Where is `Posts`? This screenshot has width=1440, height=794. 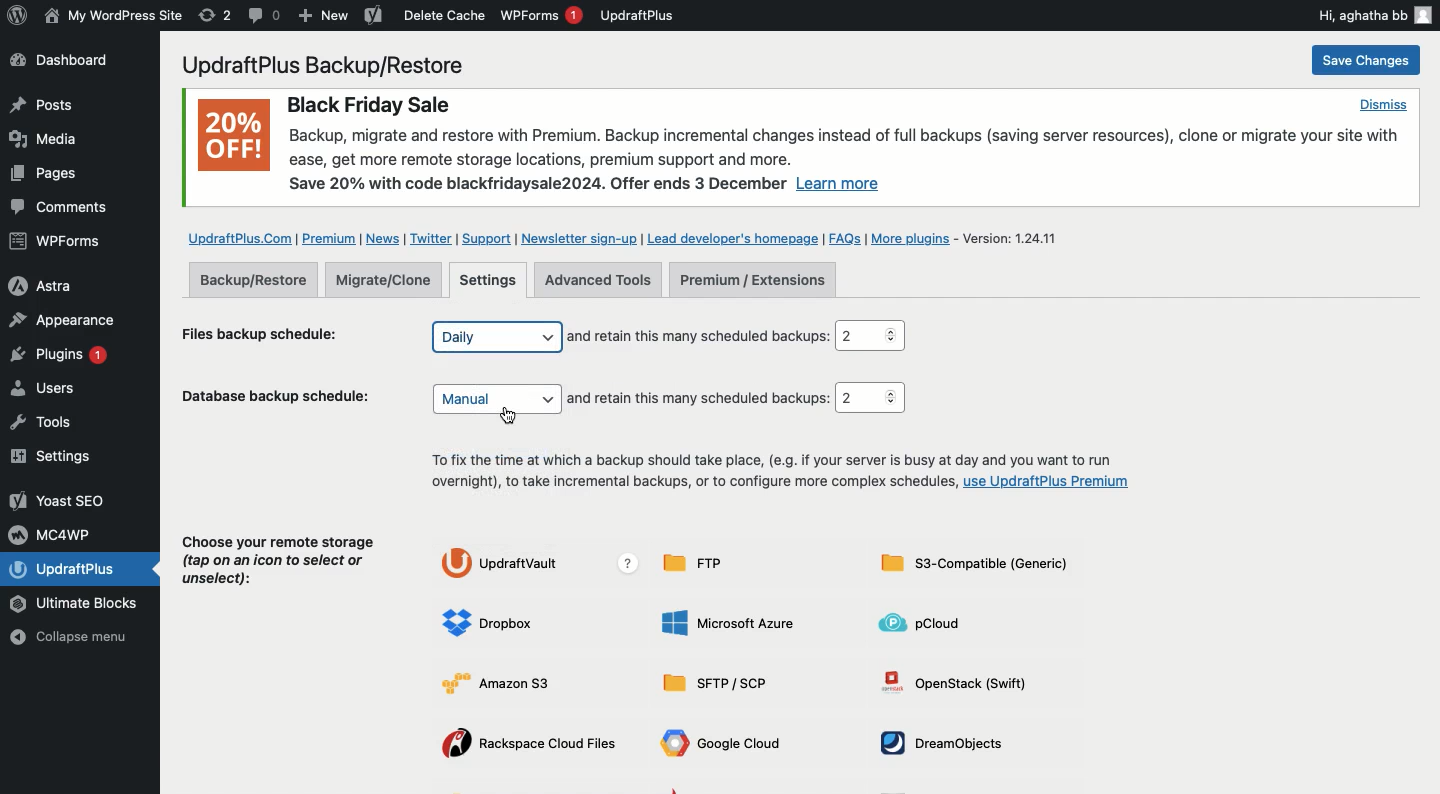 Posts is located at coordinates (40, 105).